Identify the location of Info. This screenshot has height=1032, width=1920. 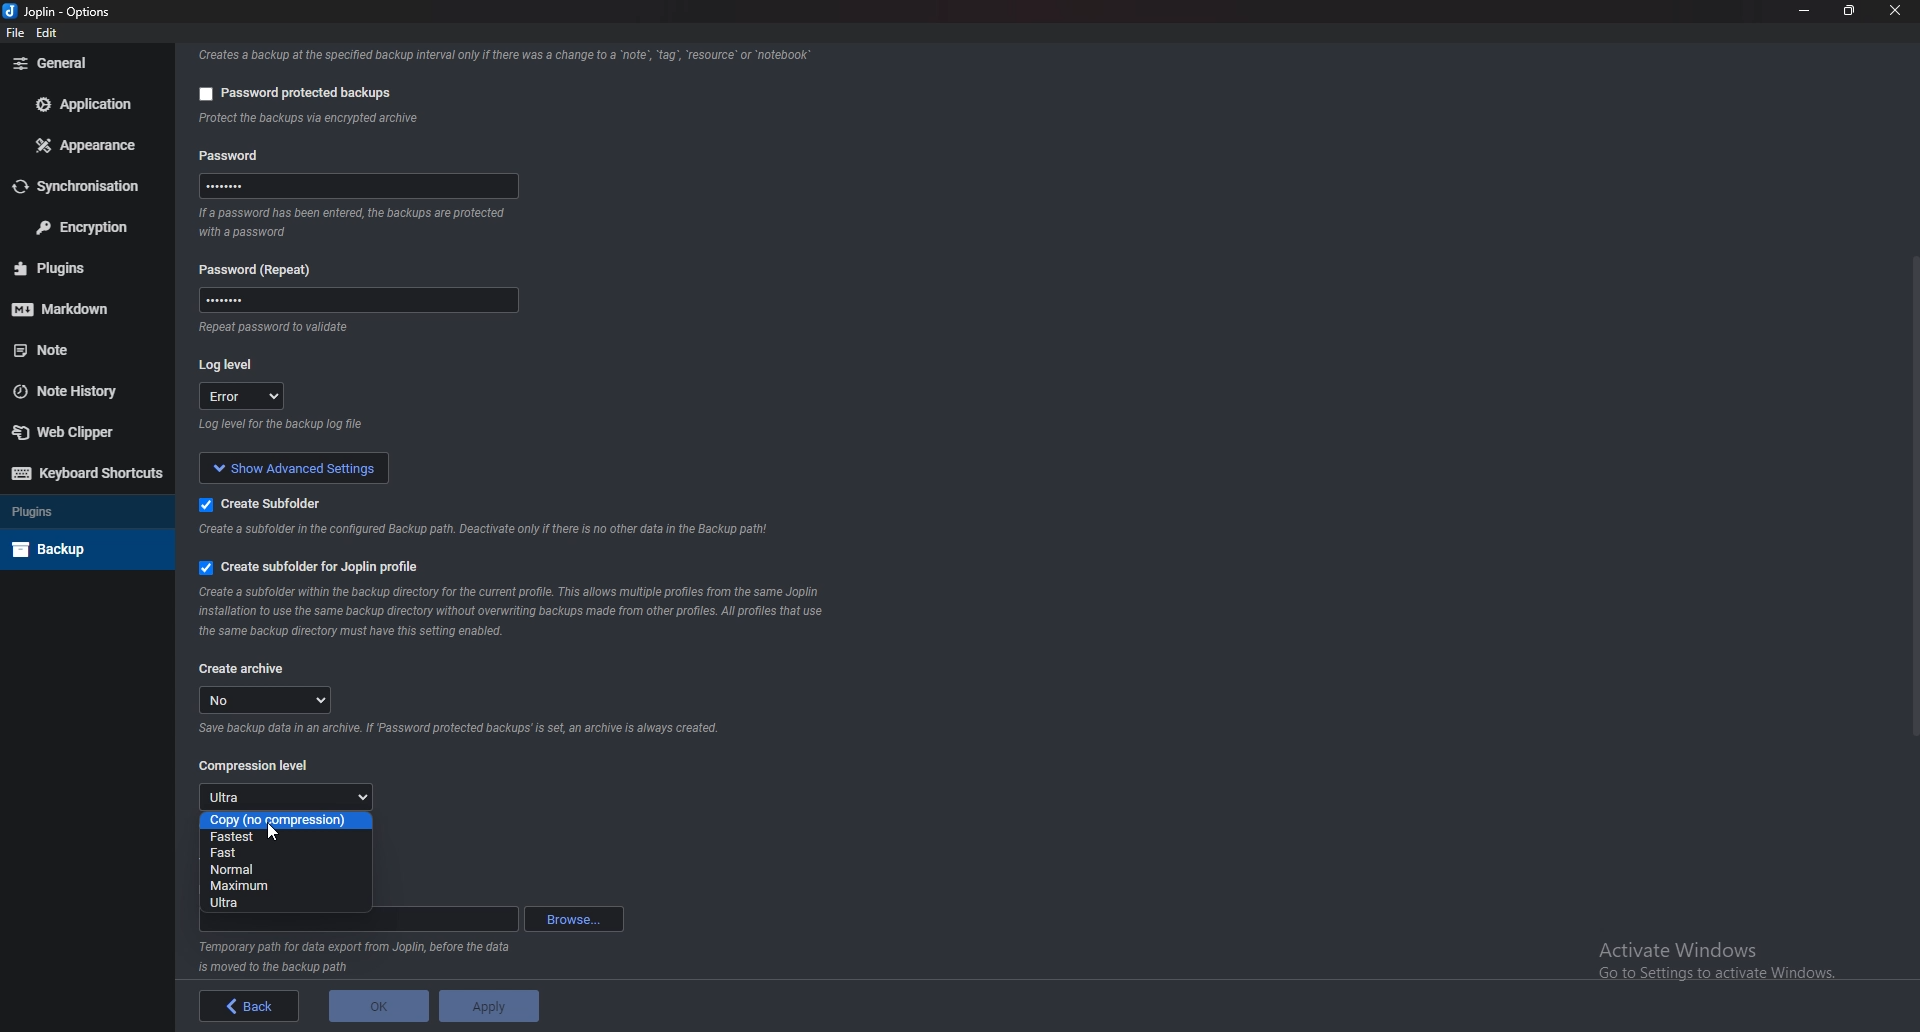
(357, 958).